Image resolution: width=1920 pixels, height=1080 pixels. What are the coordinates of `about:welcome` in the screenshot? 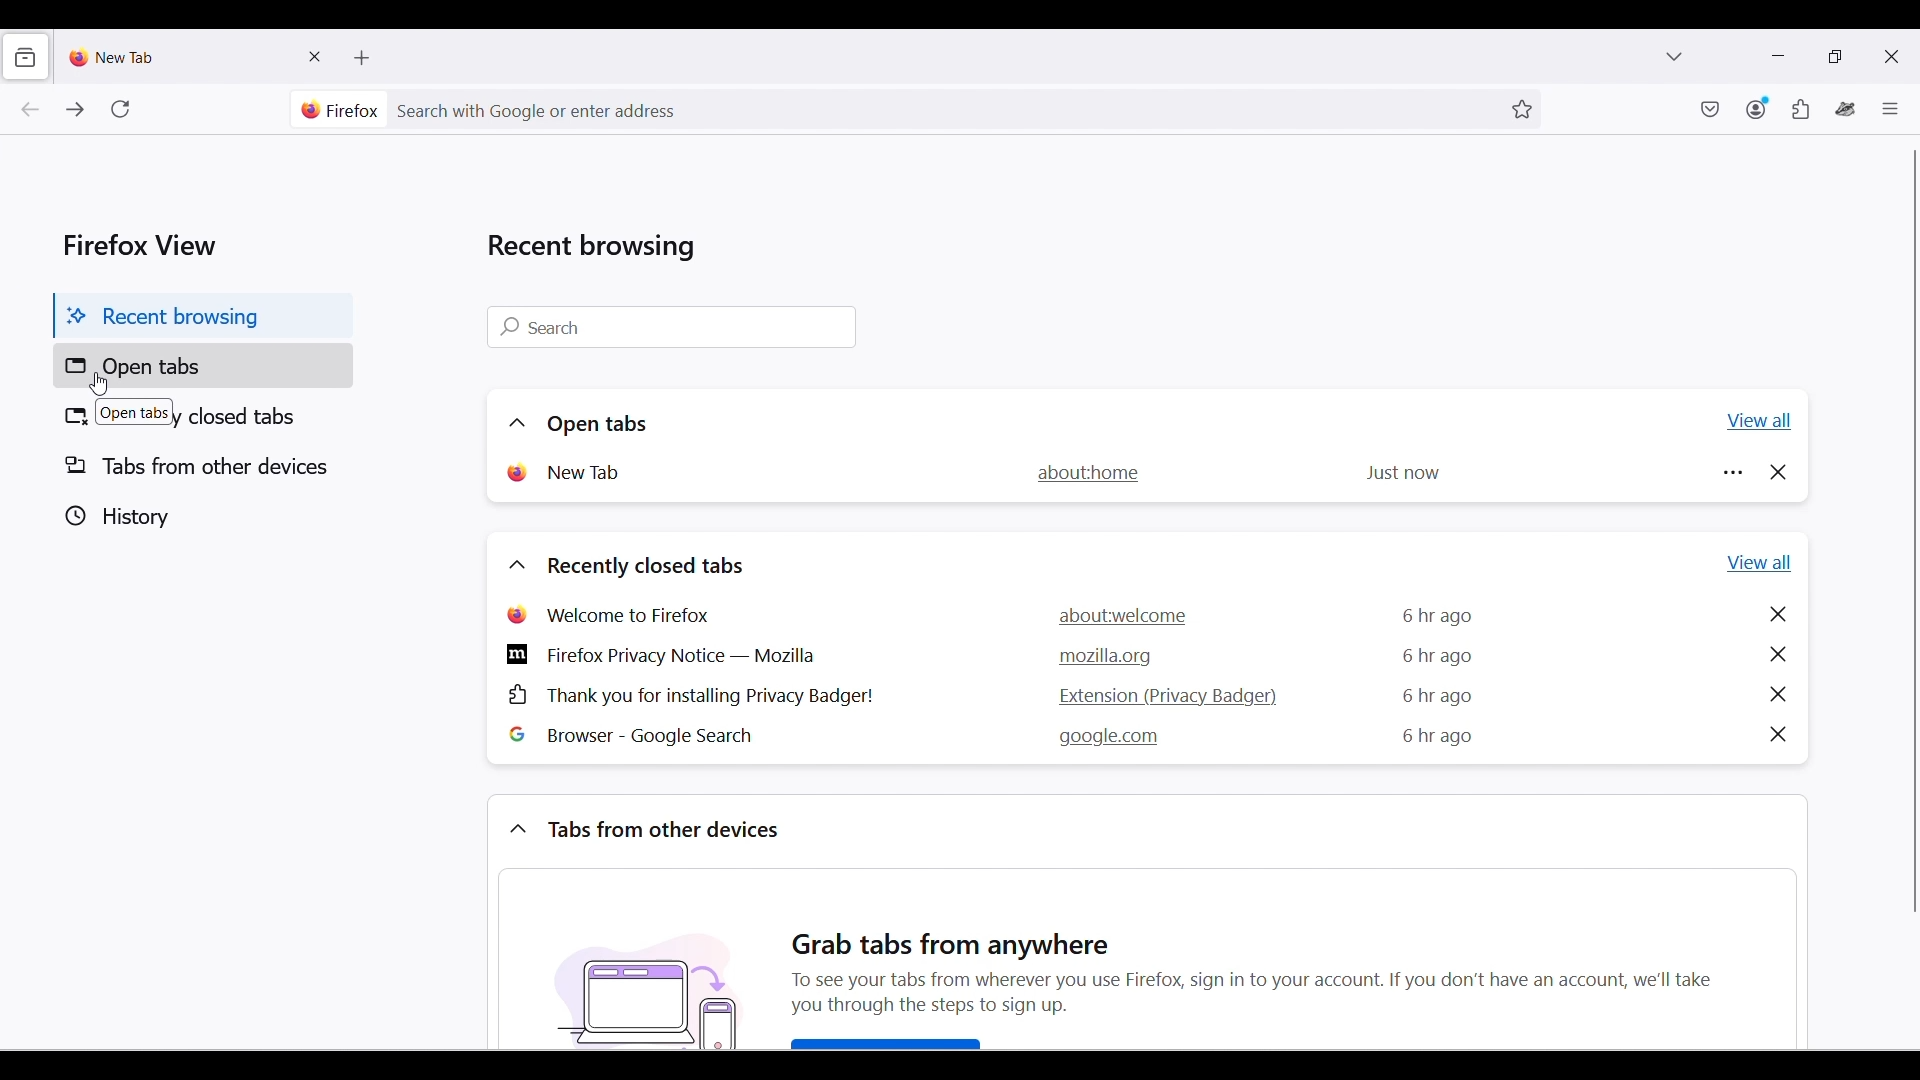 It's located at (1126, 615).